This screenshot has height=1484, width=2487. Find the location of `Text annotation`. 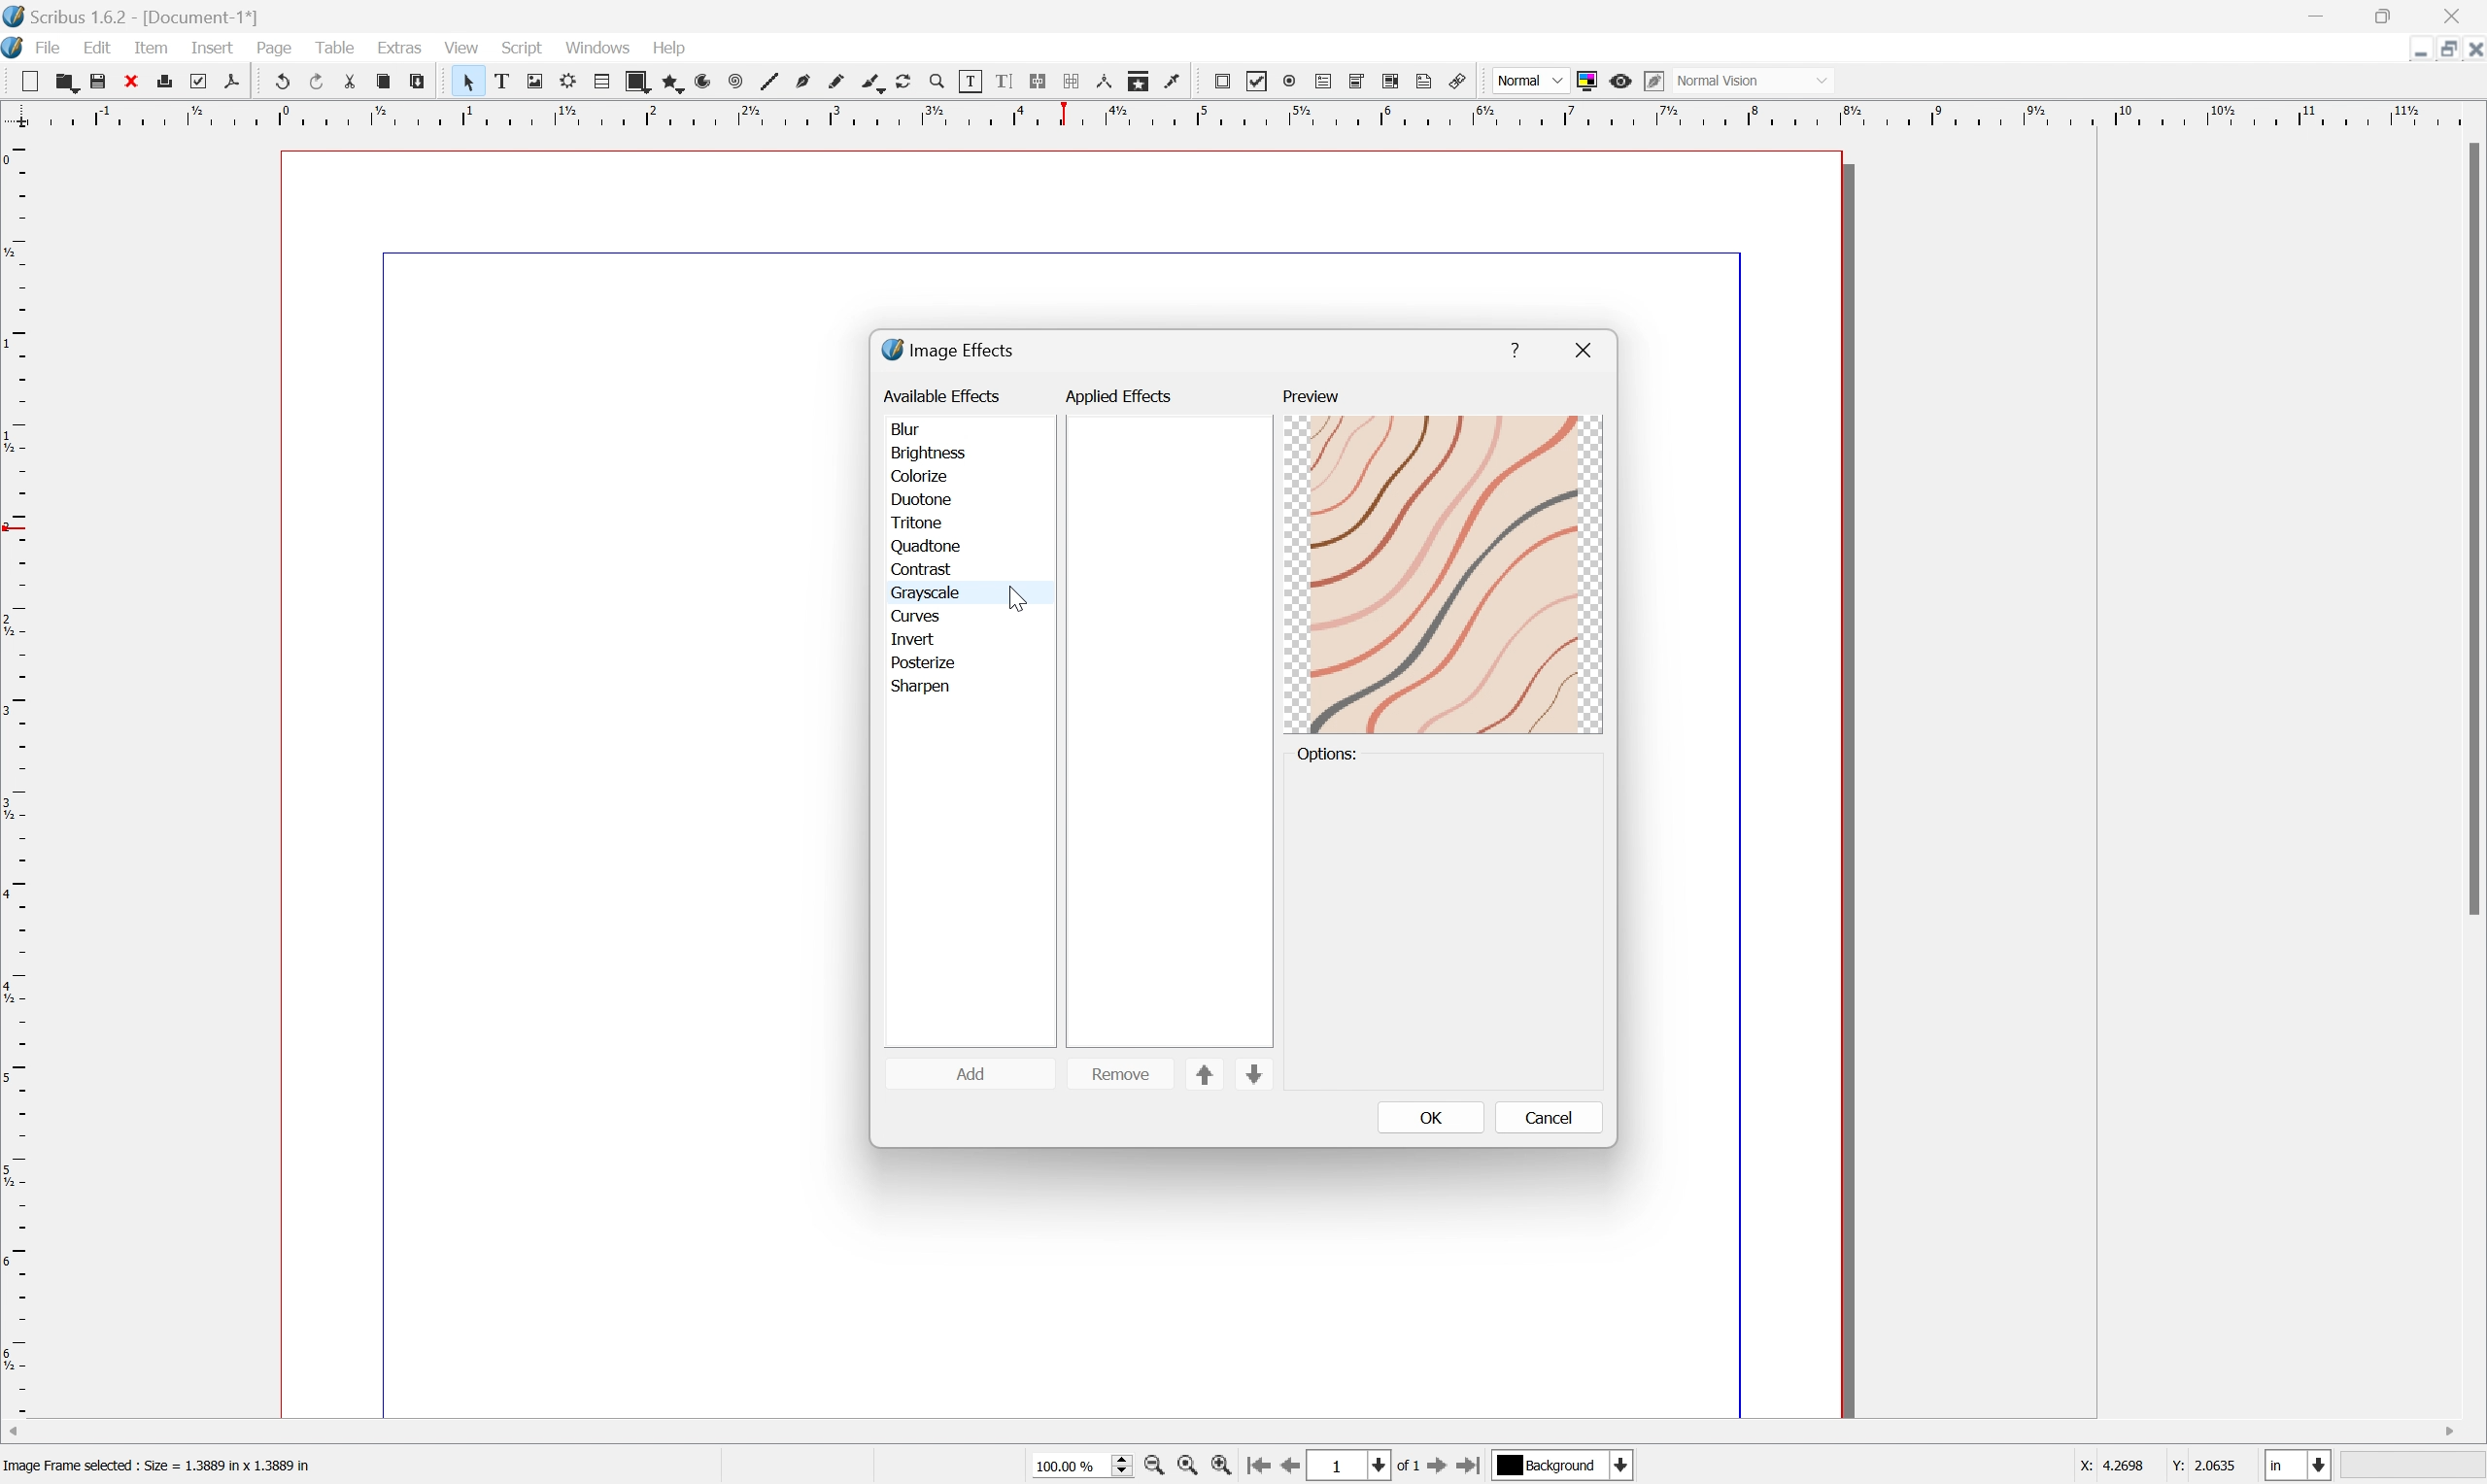

Text annotation is located at coordinates (1426, 82).